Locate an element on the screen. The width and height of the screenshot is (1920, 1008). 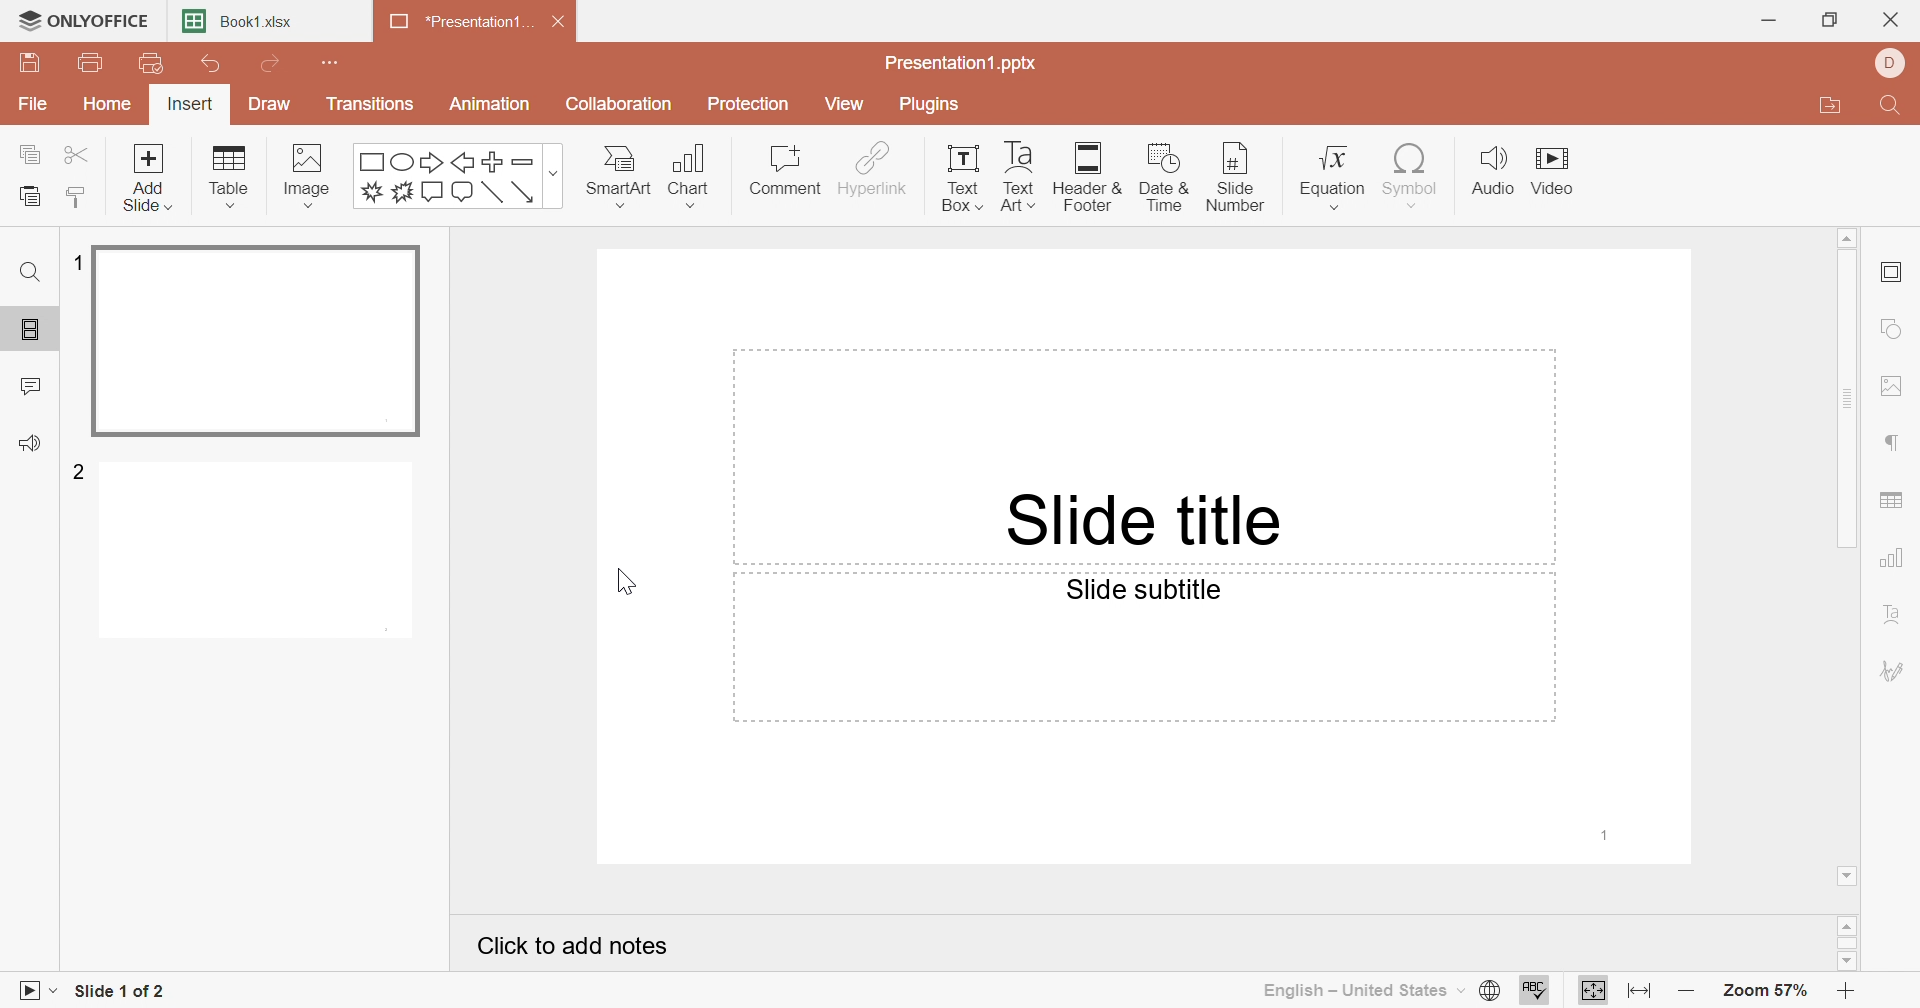
Text Art settings is located at coordinates (1893, 616).